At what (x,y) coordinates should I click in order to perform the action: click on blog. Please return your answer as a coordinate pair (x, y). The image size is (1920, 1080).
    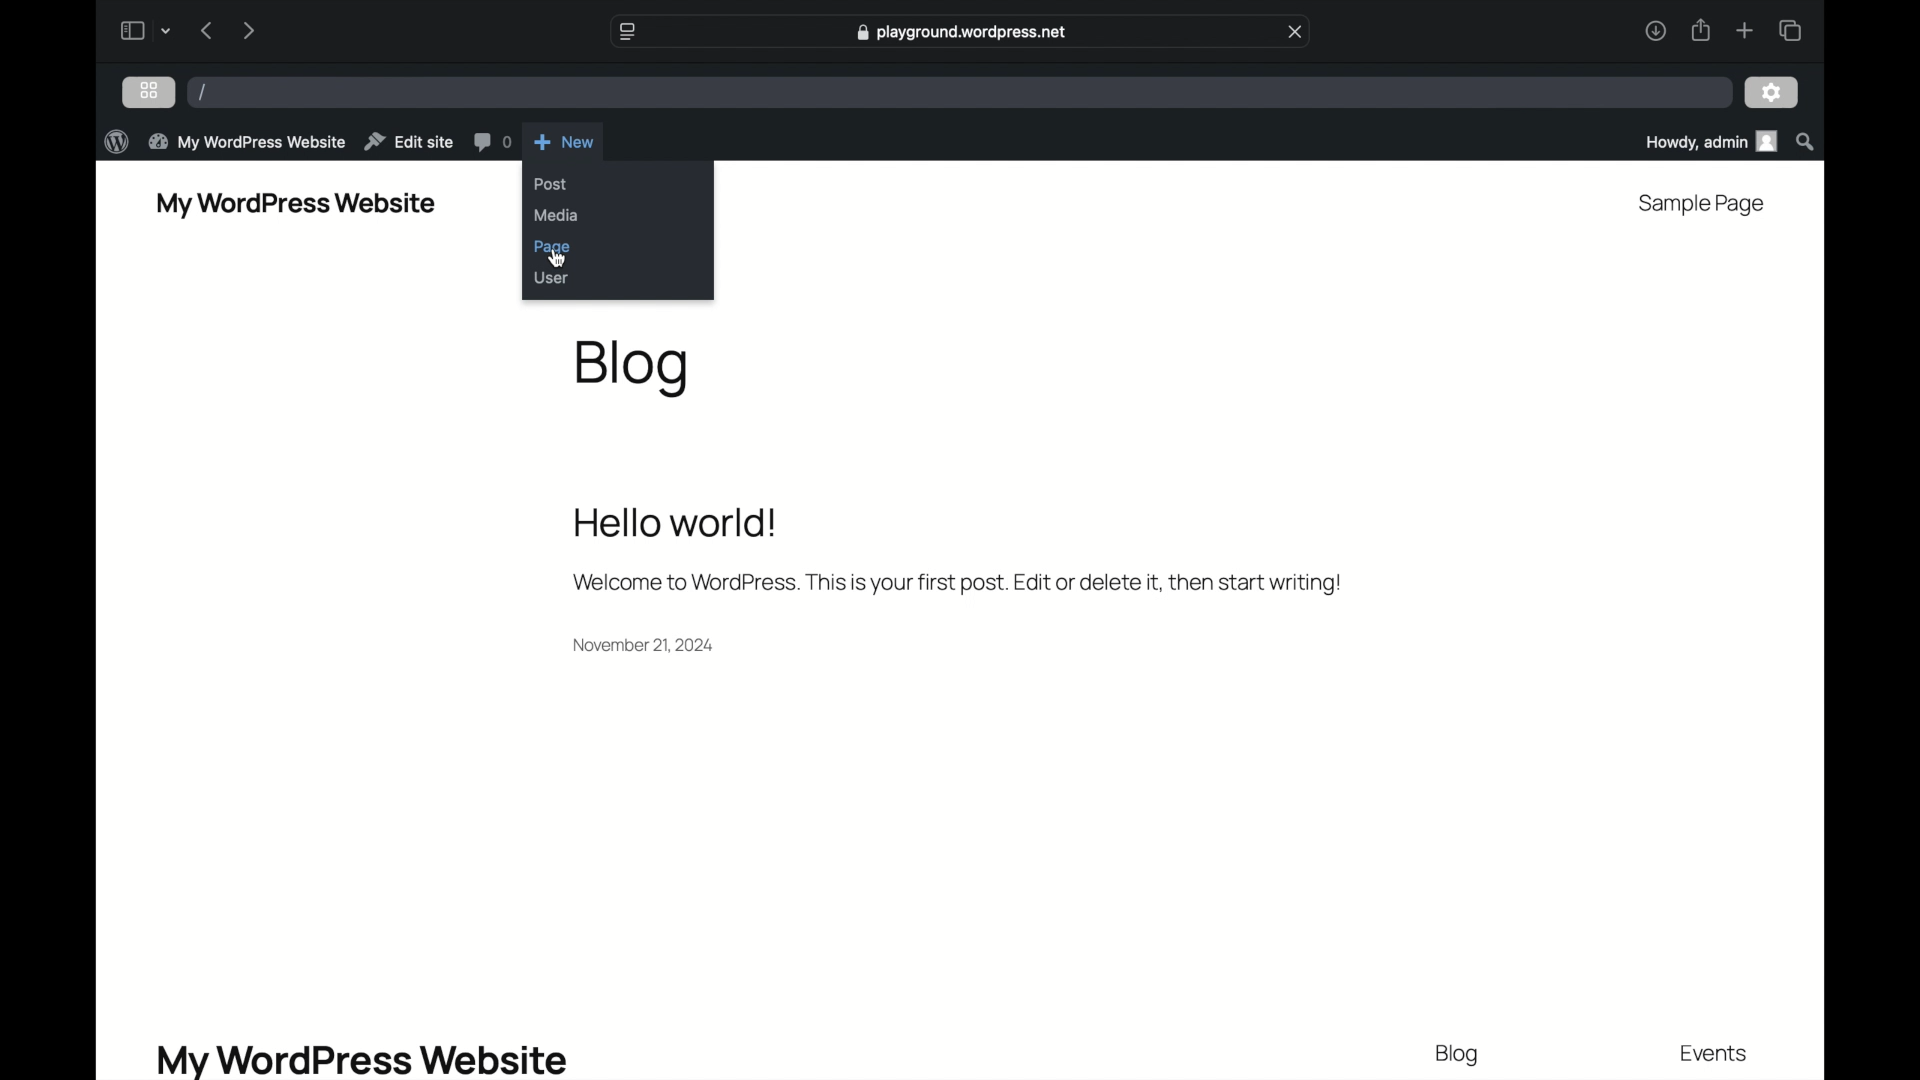
    Looking at the image, I should click on (1458, 1056).